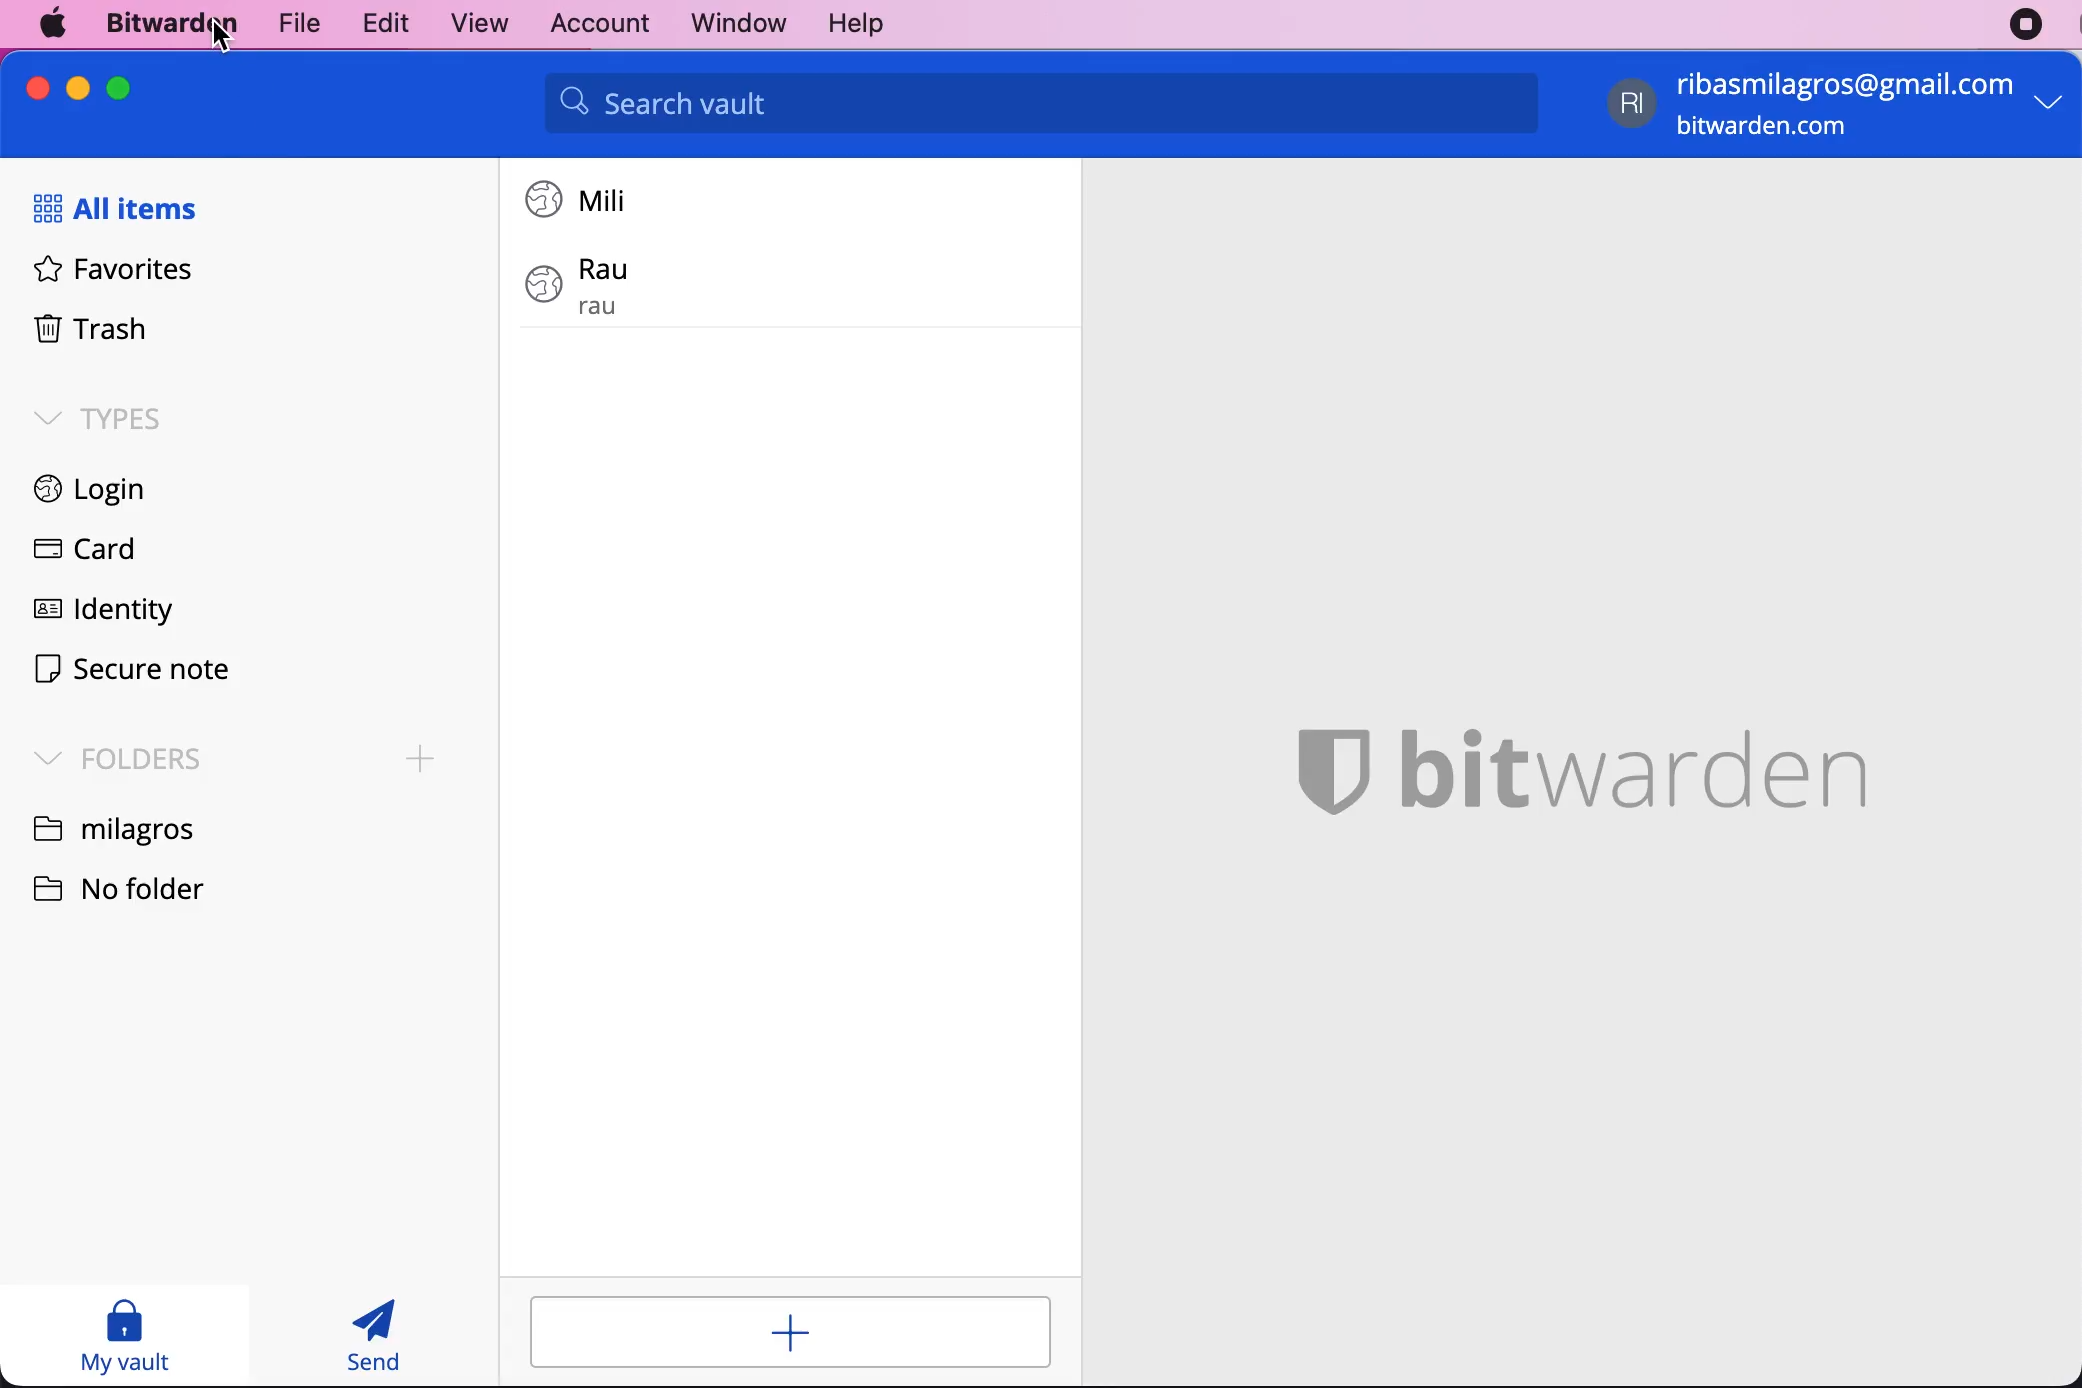  What do you see at coordinates (295, 22) in the screenshot?
I see `file` at bounding box center [295, 22].